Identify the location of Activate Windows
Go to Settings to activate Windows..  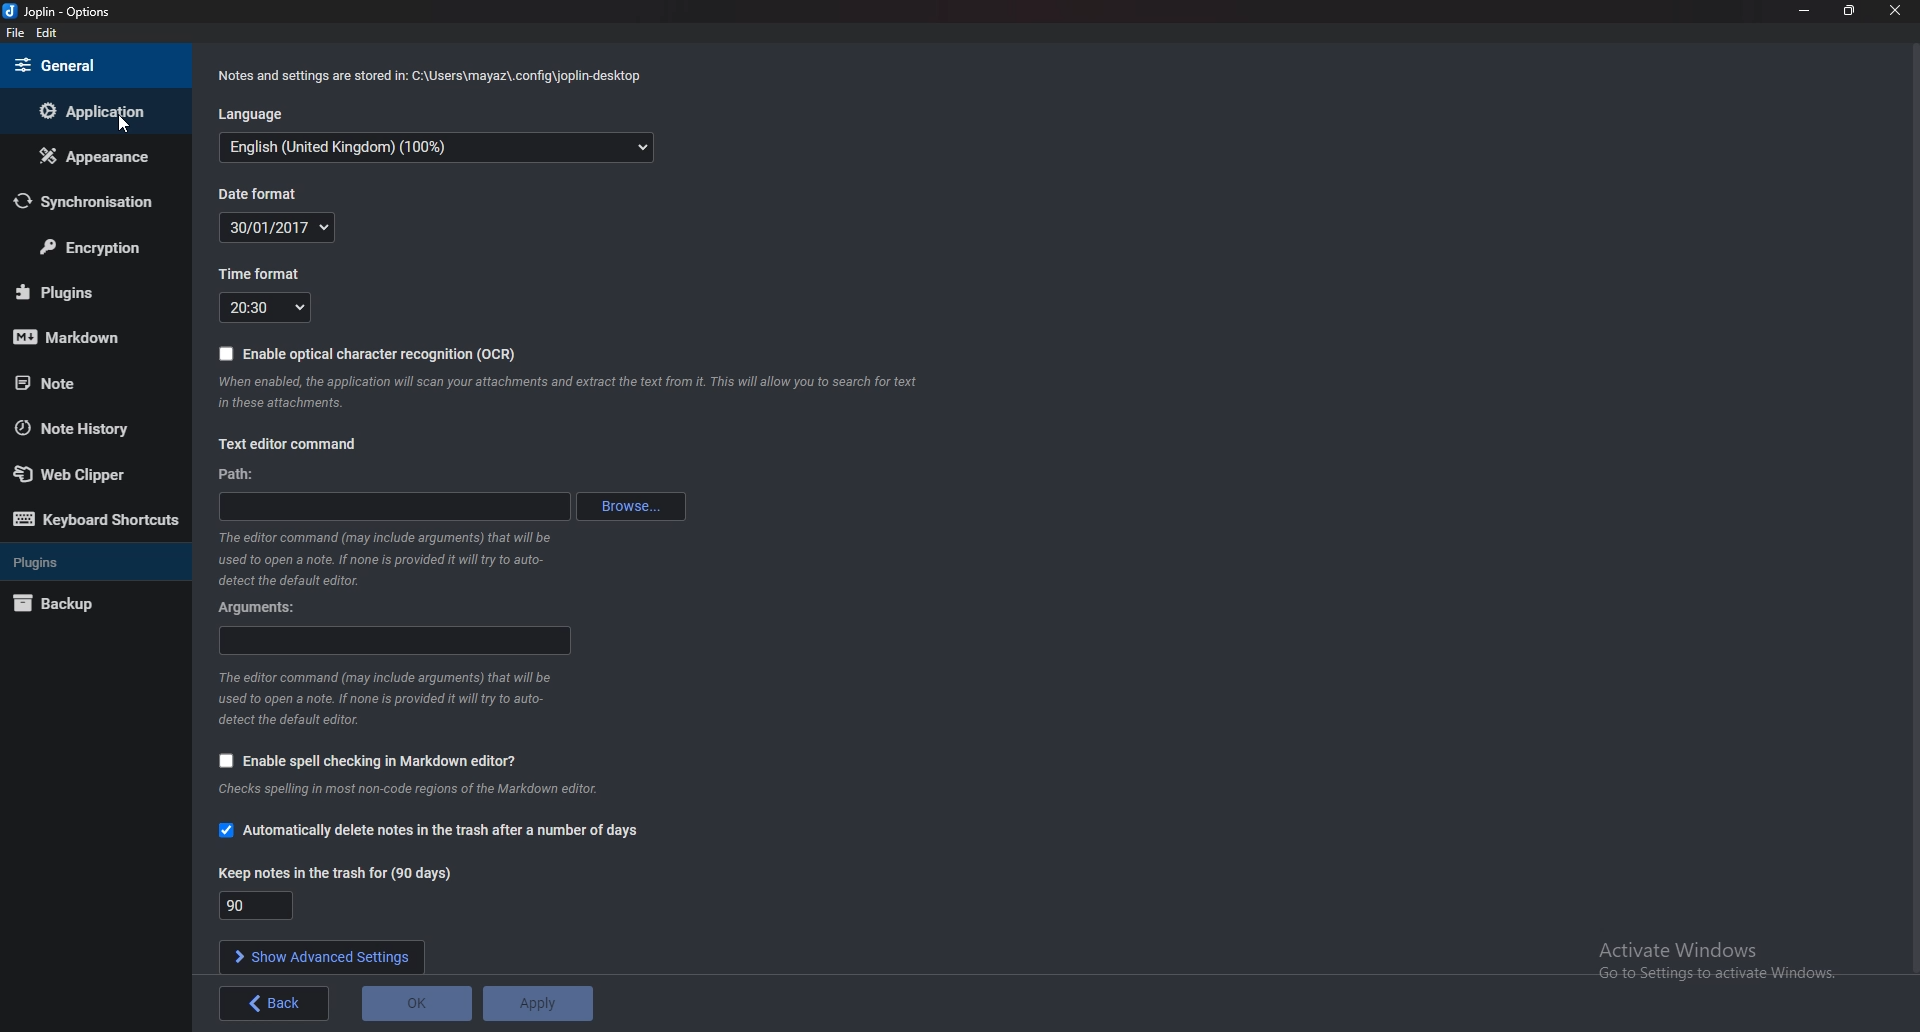
(1721, 961).